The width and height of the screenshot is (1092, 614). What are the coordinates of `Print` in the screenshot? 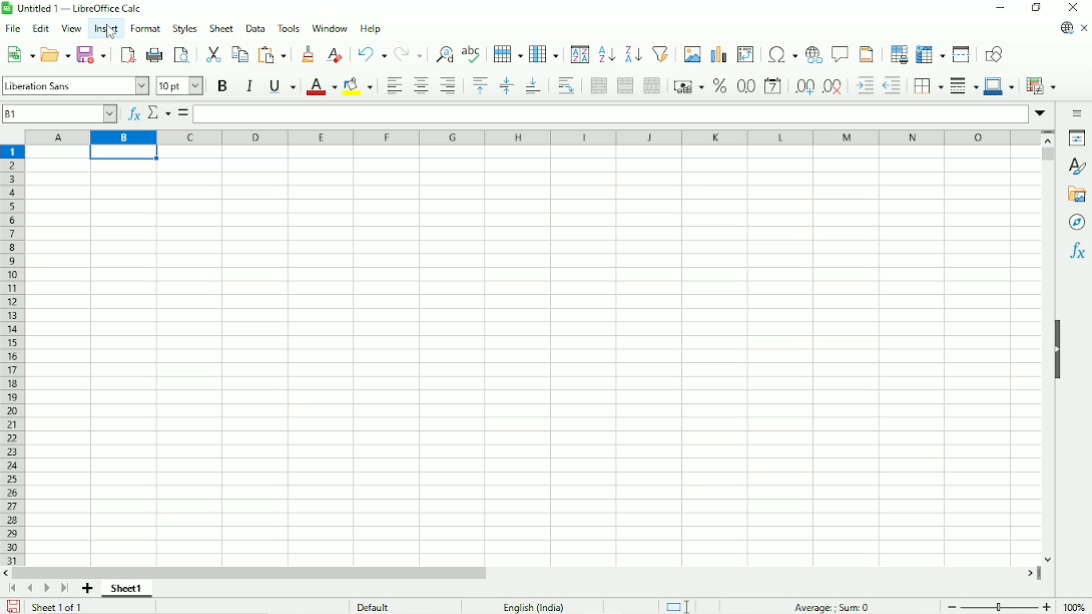 It's located at (155, 54).